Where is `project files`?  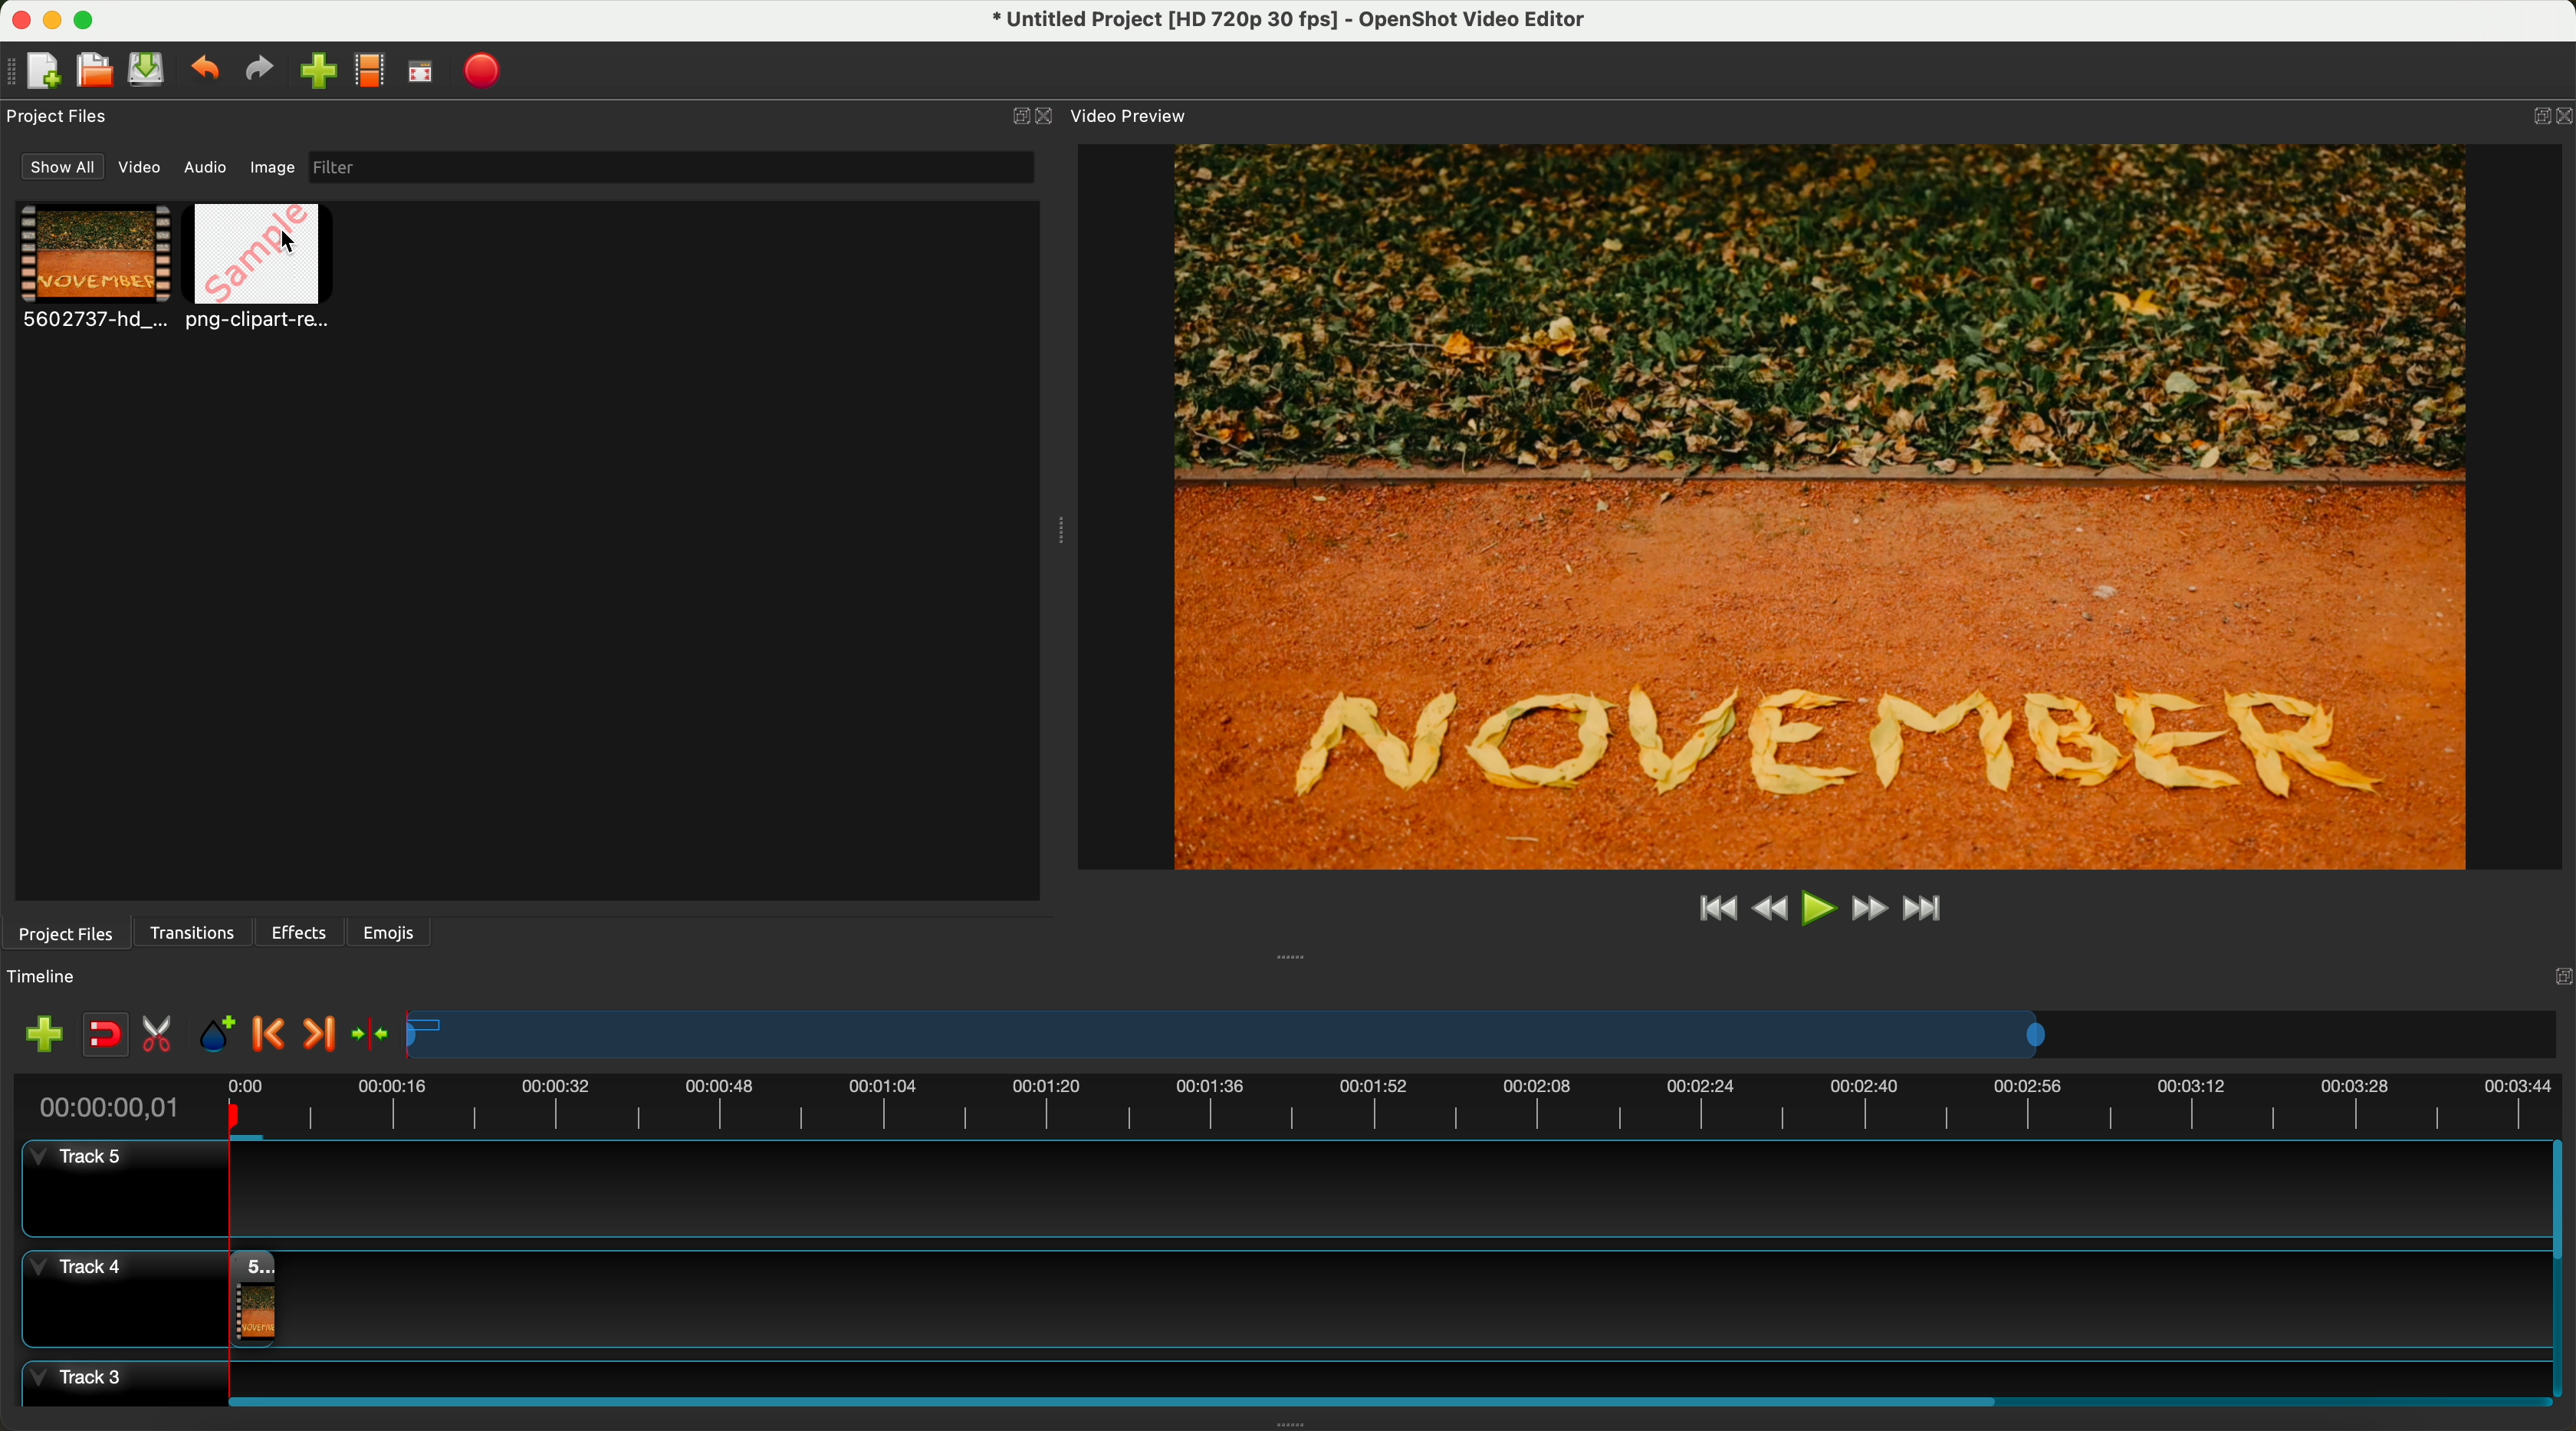 project files is located at coordinates (63, 932).